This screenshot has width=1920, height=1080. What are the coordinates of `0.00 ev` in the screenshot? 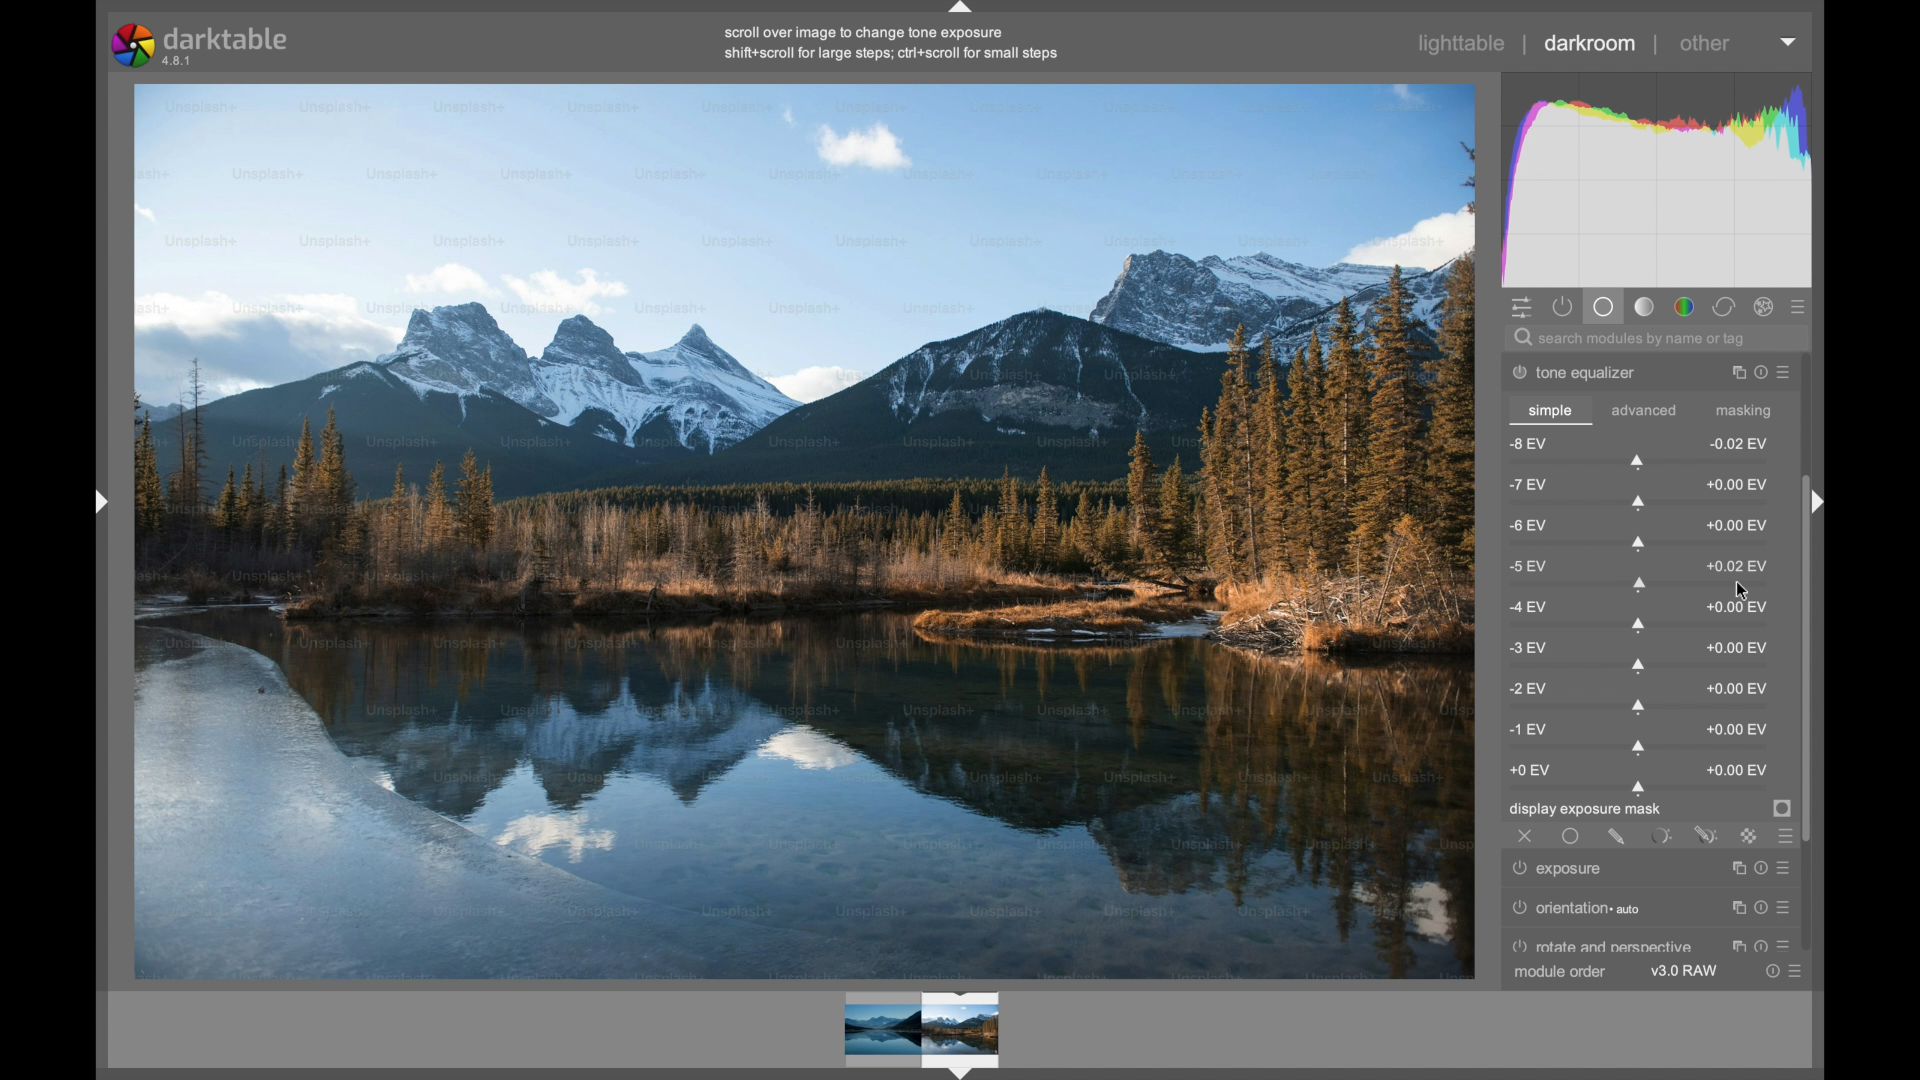 It's located at (1736, 648).